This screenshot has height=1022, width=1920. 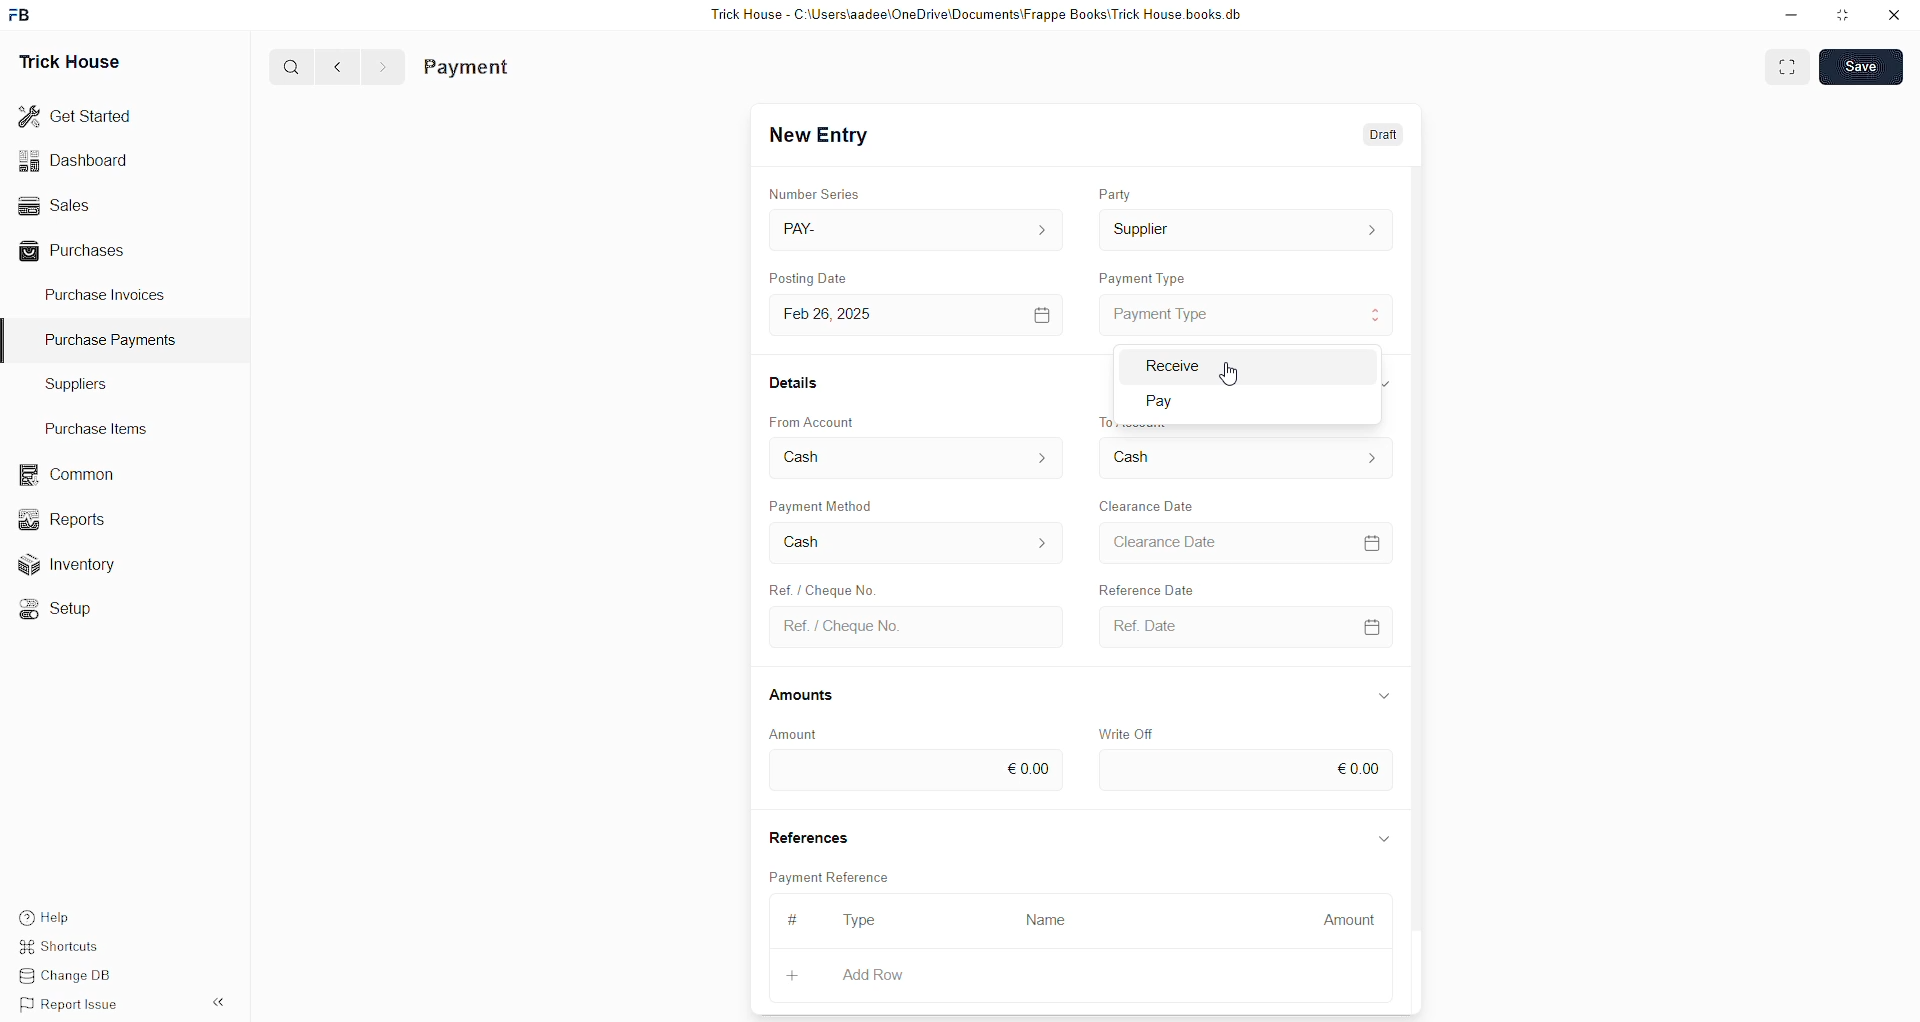 What do you see at coordinates (293, 67) in the screenshot?
I see `search` at bounding box center [293, 67].